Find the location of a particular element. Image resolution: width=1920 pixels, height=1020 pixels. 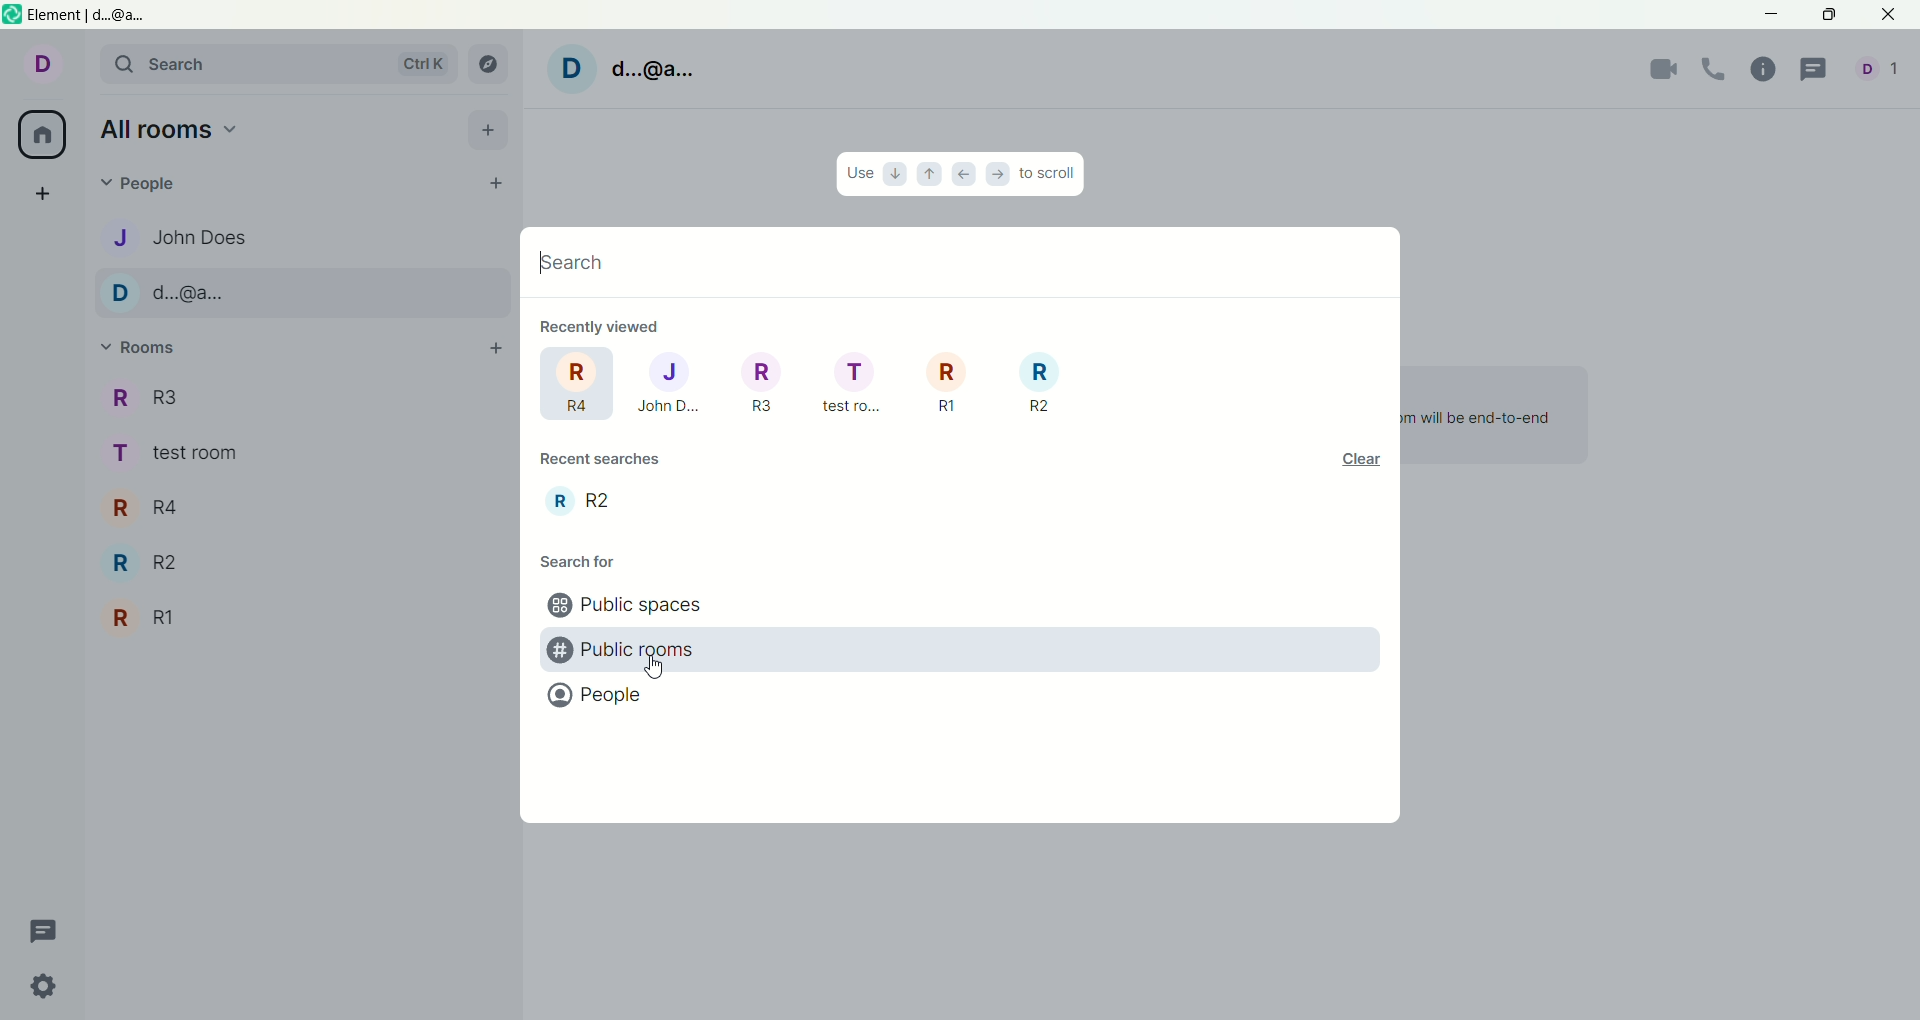

all rooms is located at coordinates (172, 130).